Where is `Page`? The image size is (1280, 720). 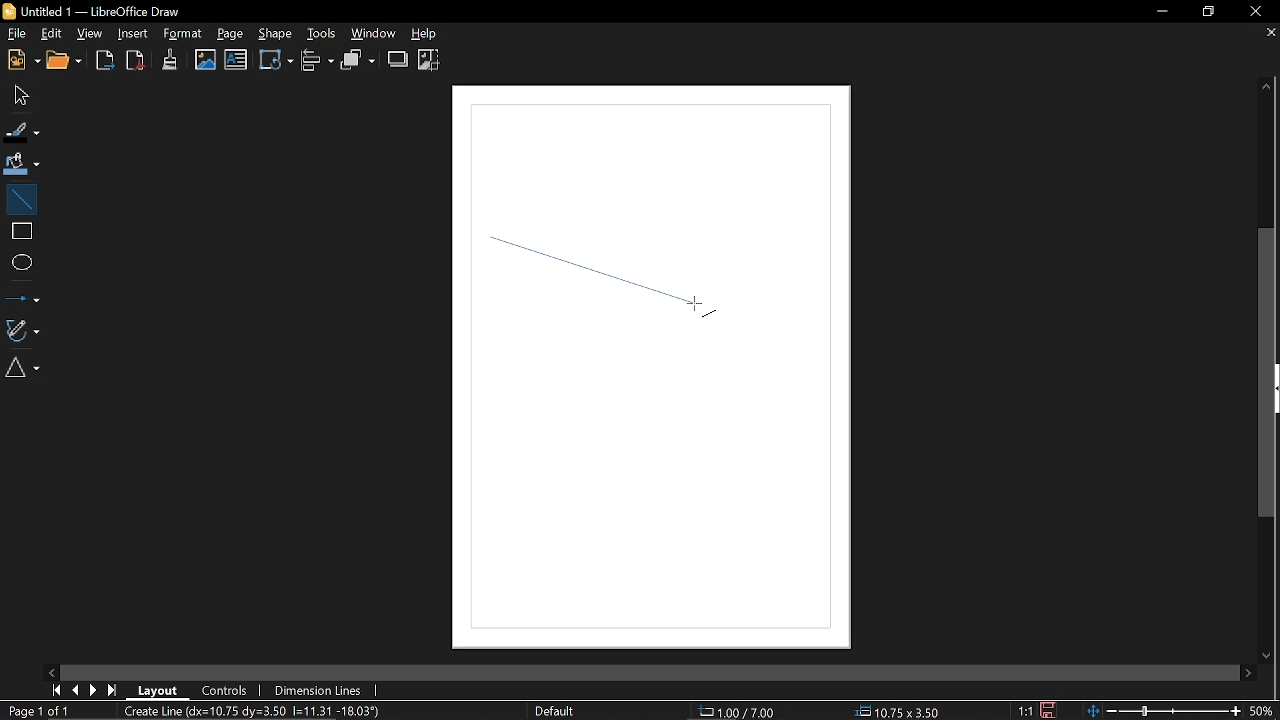
Page is located at coordinates (232, 36).